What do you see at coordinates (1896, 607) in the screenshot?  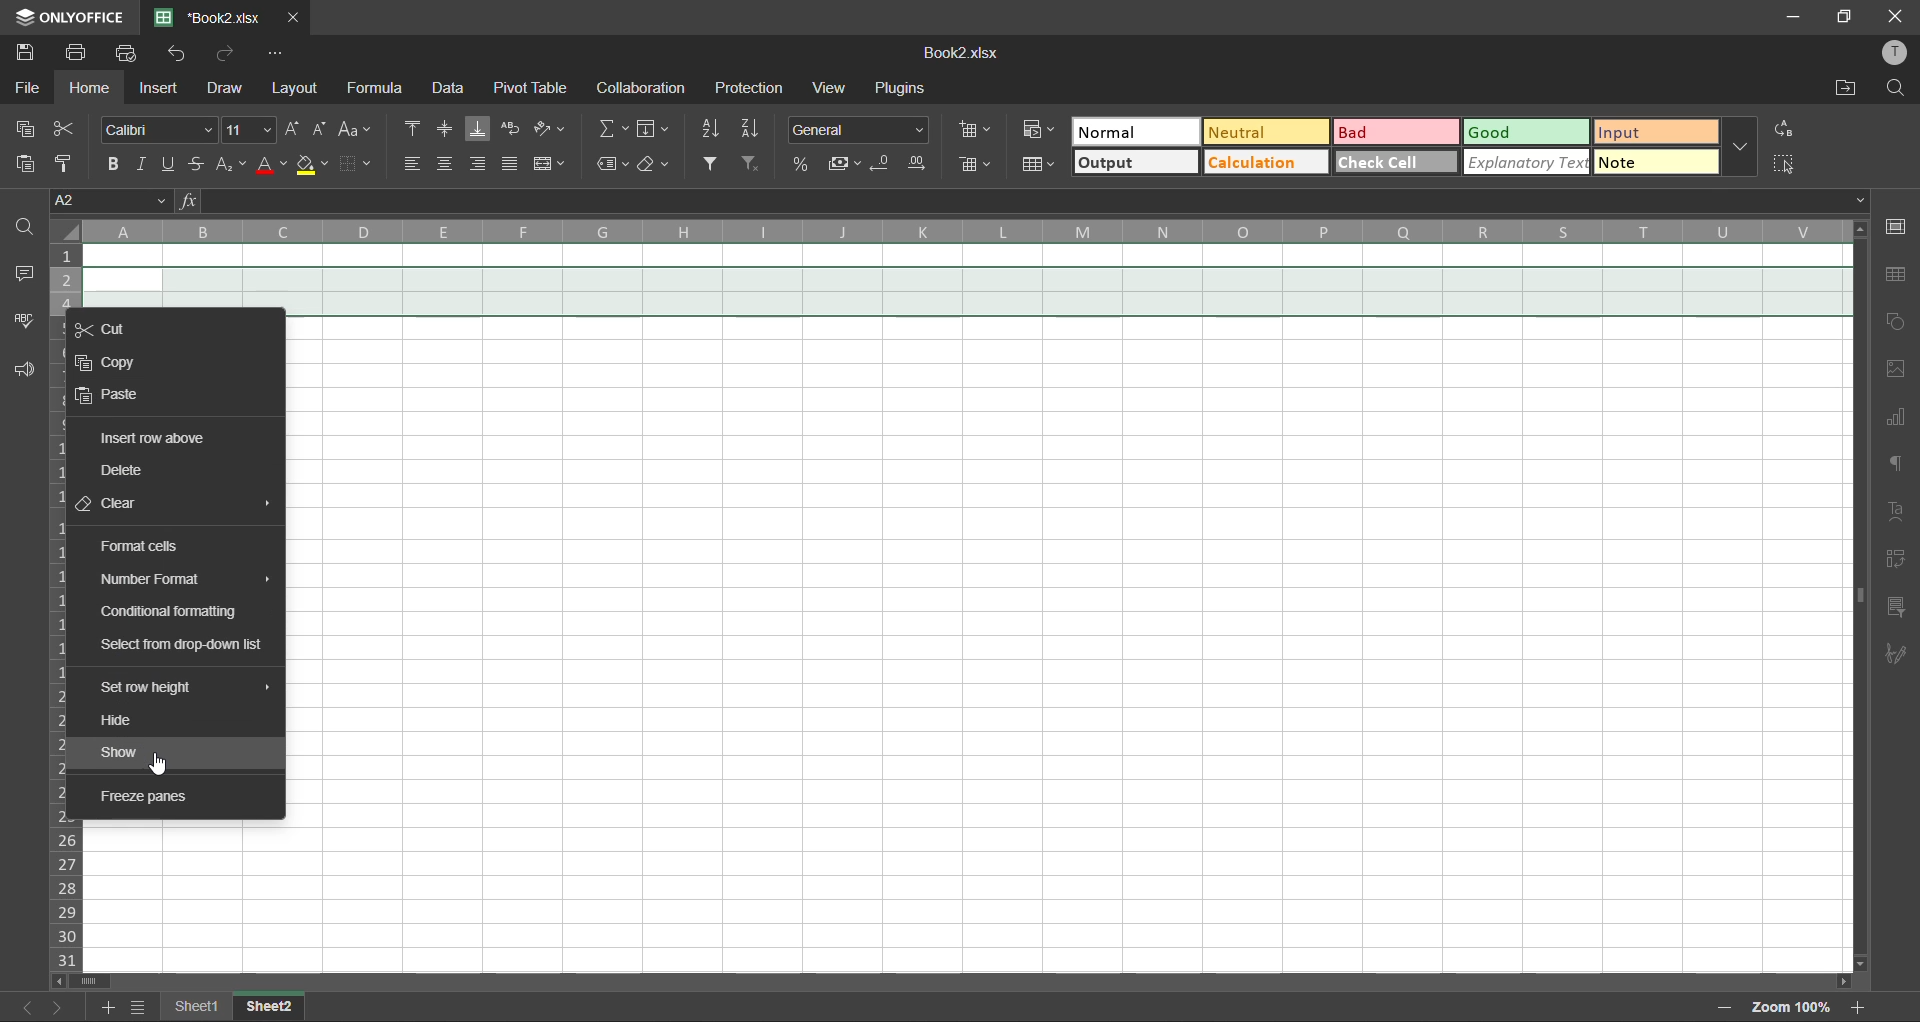 I see `slicer` at bounding box center [1896, 607].